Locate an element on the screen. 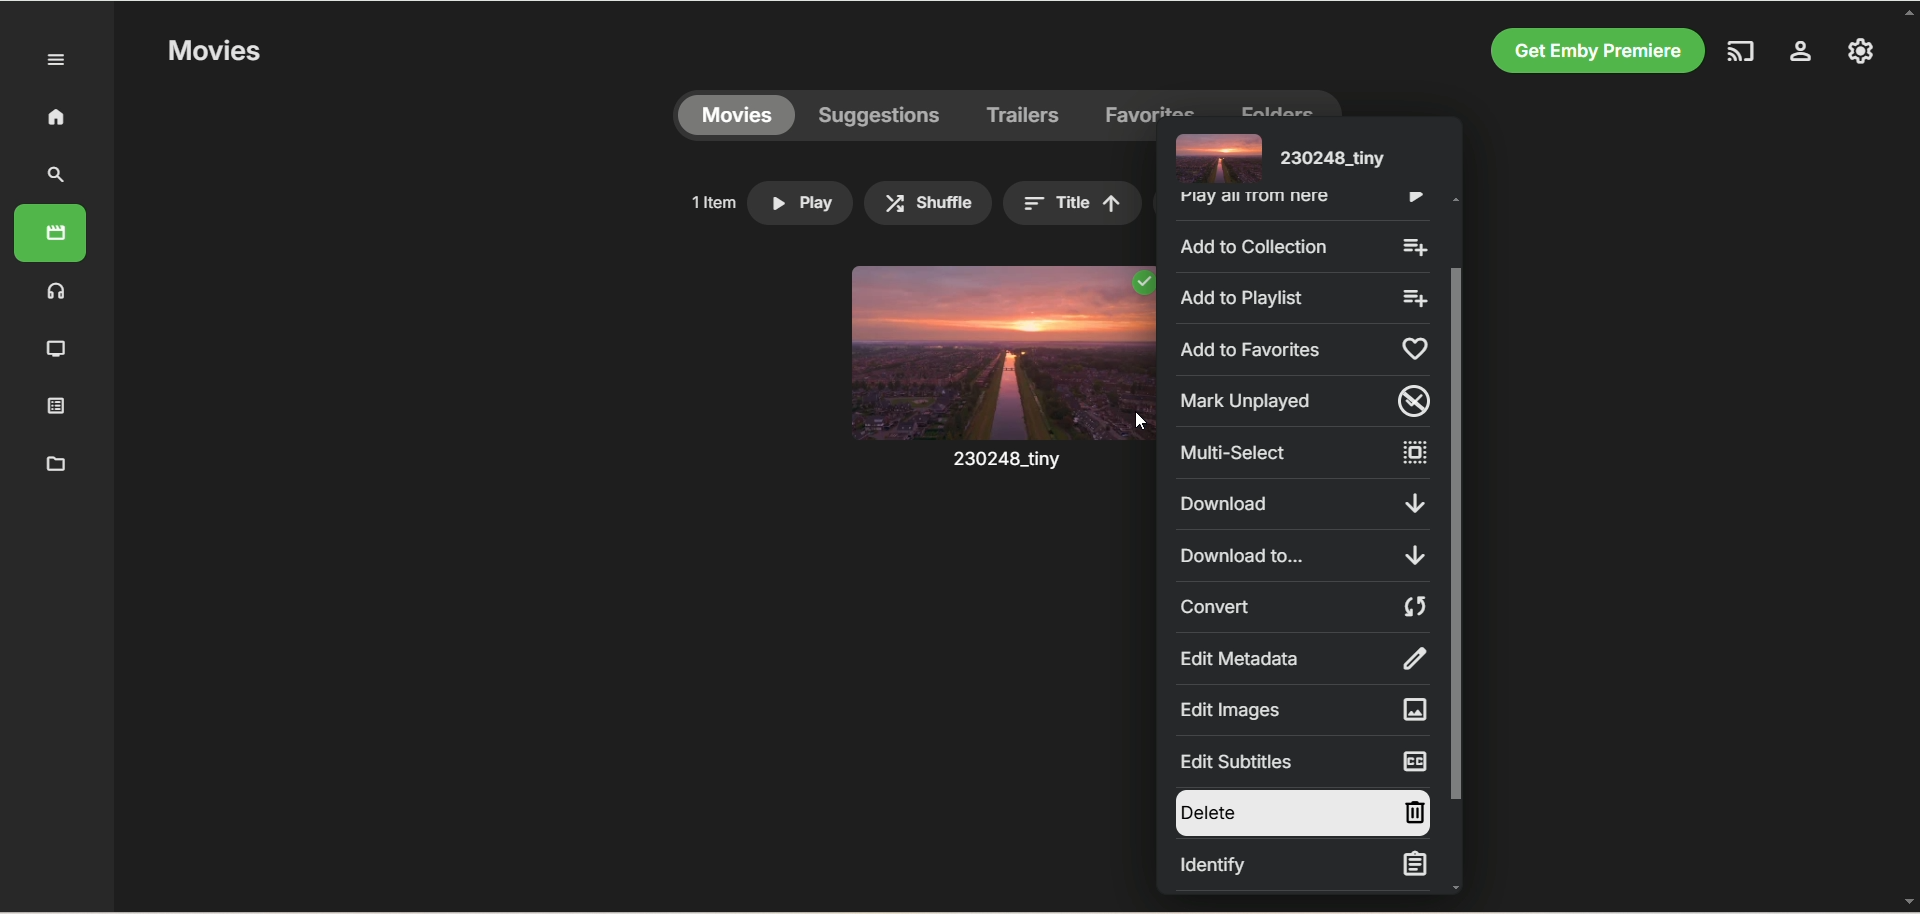 The width and height of the screenshot is (1920, 914). add to favorites is located at coordinates (1299, 349).